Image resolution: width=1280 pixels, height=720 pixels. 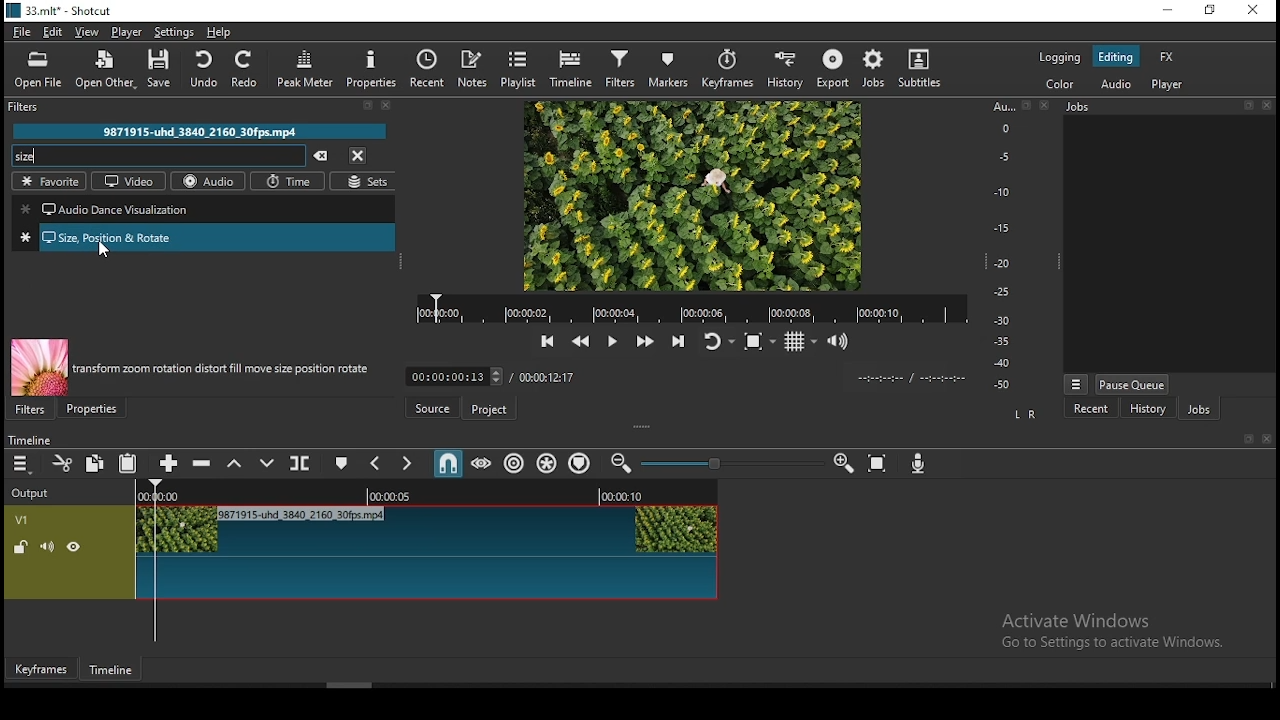 I want to click on settings, so click(x=174, y=30).